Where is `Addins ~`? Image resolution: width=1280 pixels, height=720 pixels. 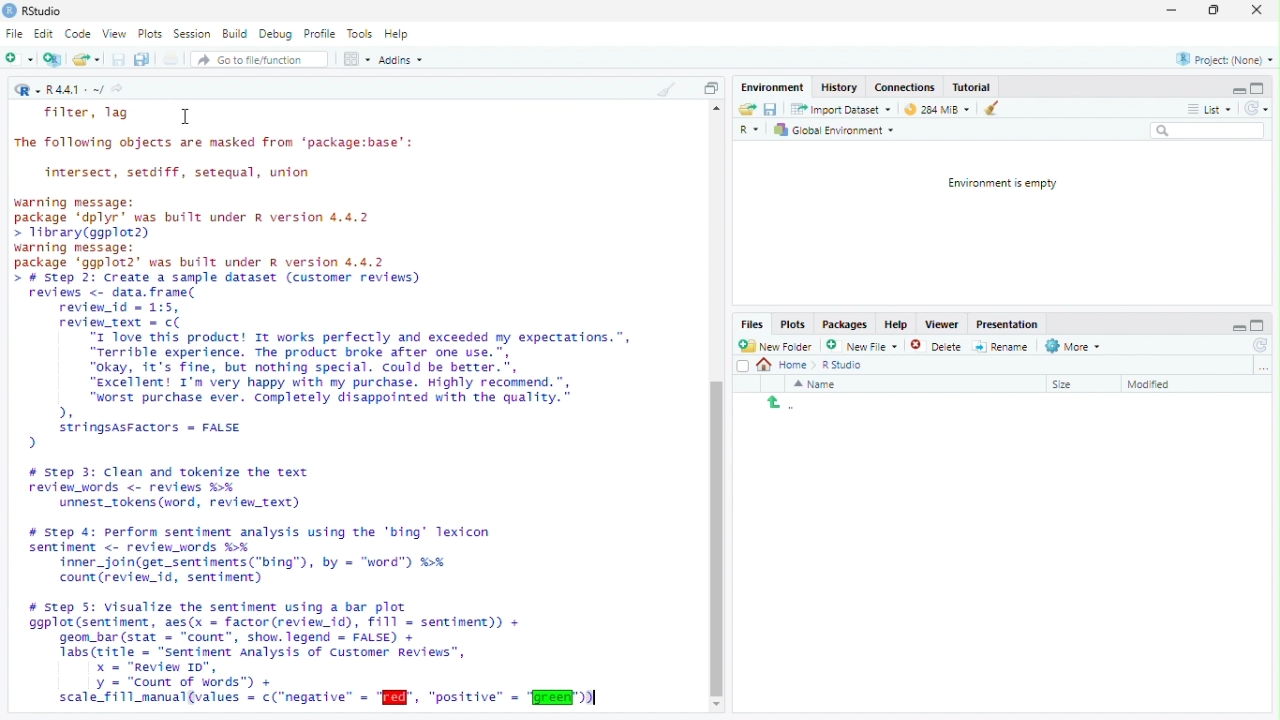 Addins ~ is located at coordinates (400, 59).